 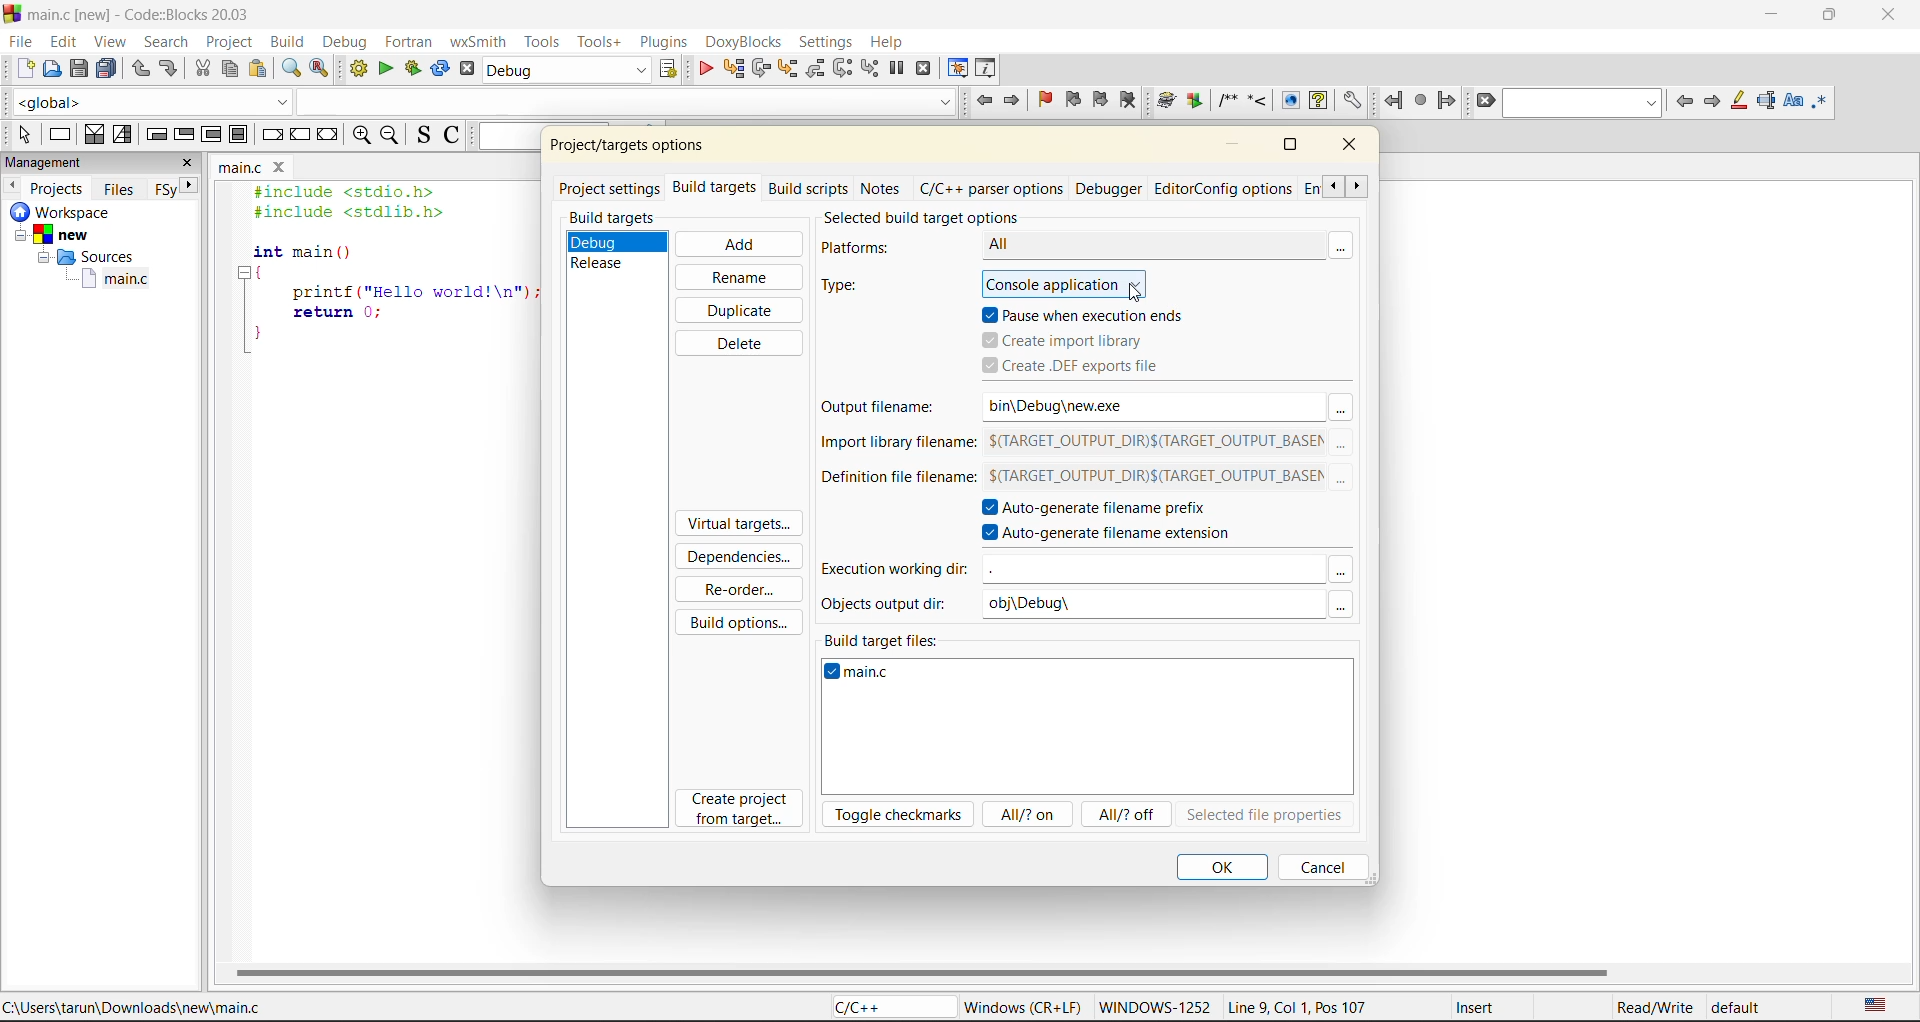 I want to click on new, so click(x=24, y=69).